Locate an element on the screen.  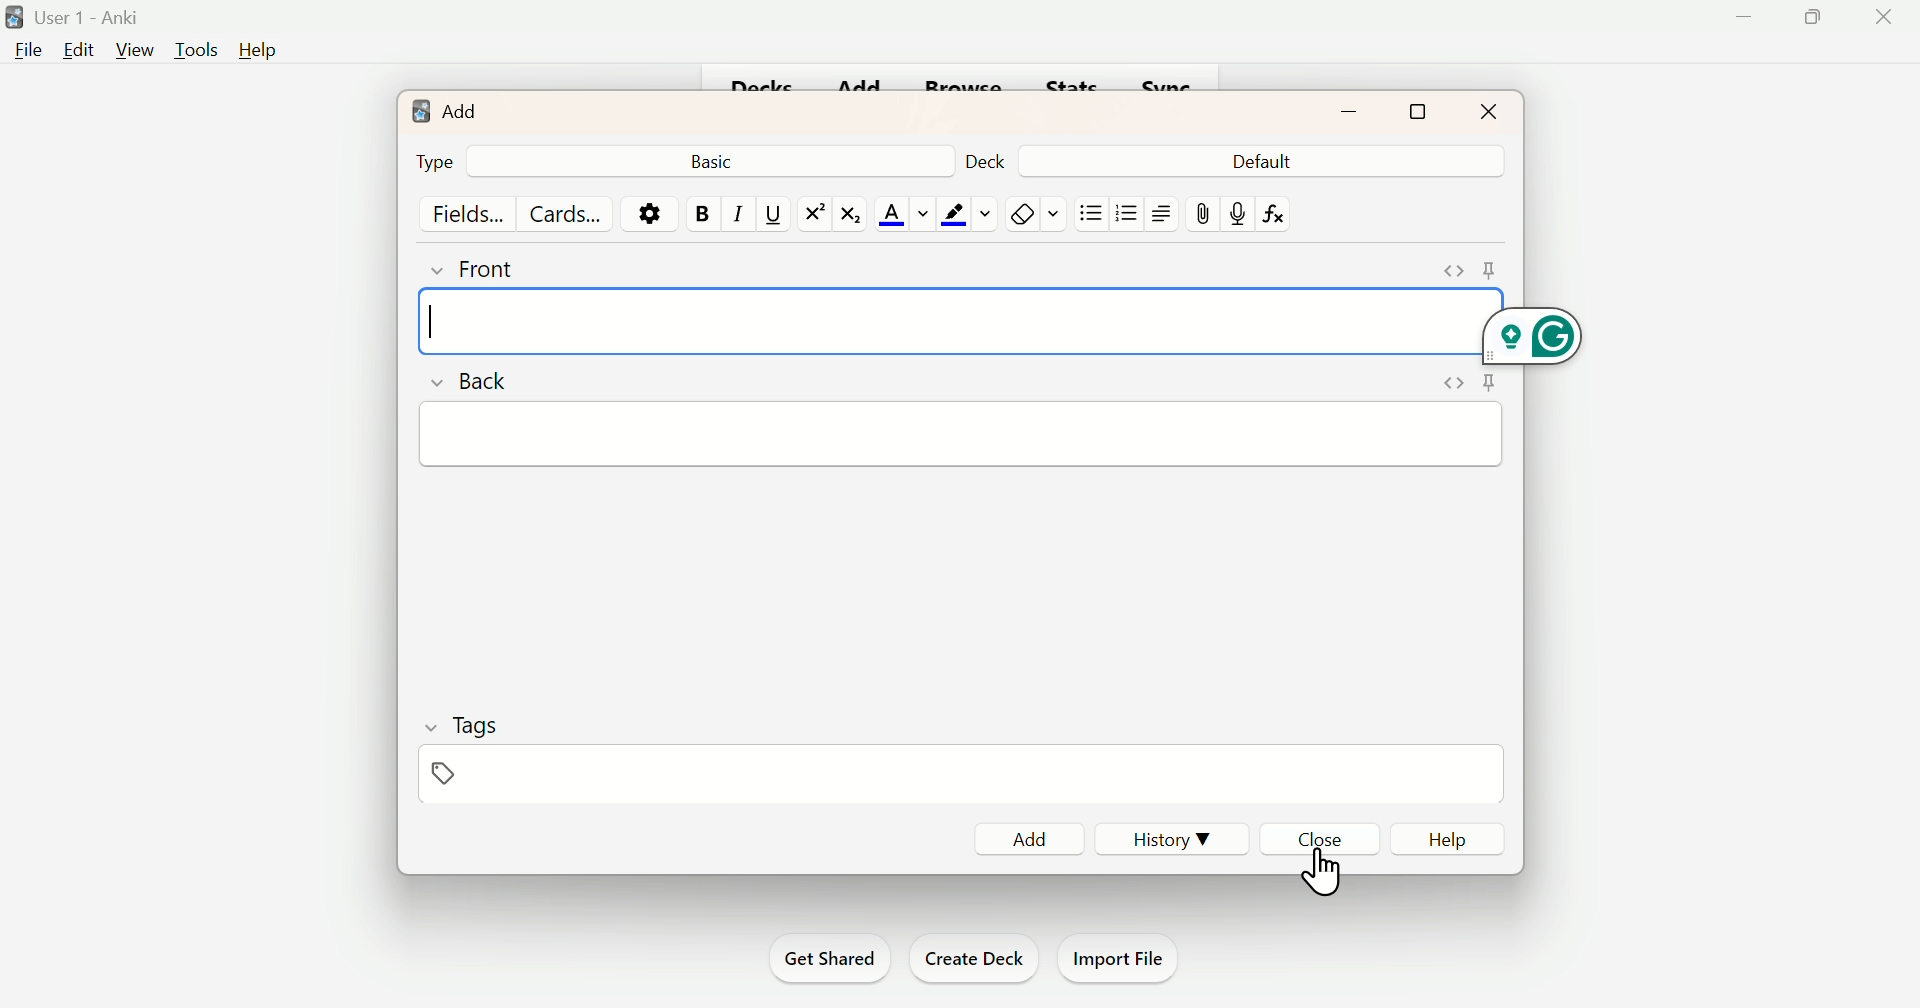
Right side is located at coordinates (1161, 213).